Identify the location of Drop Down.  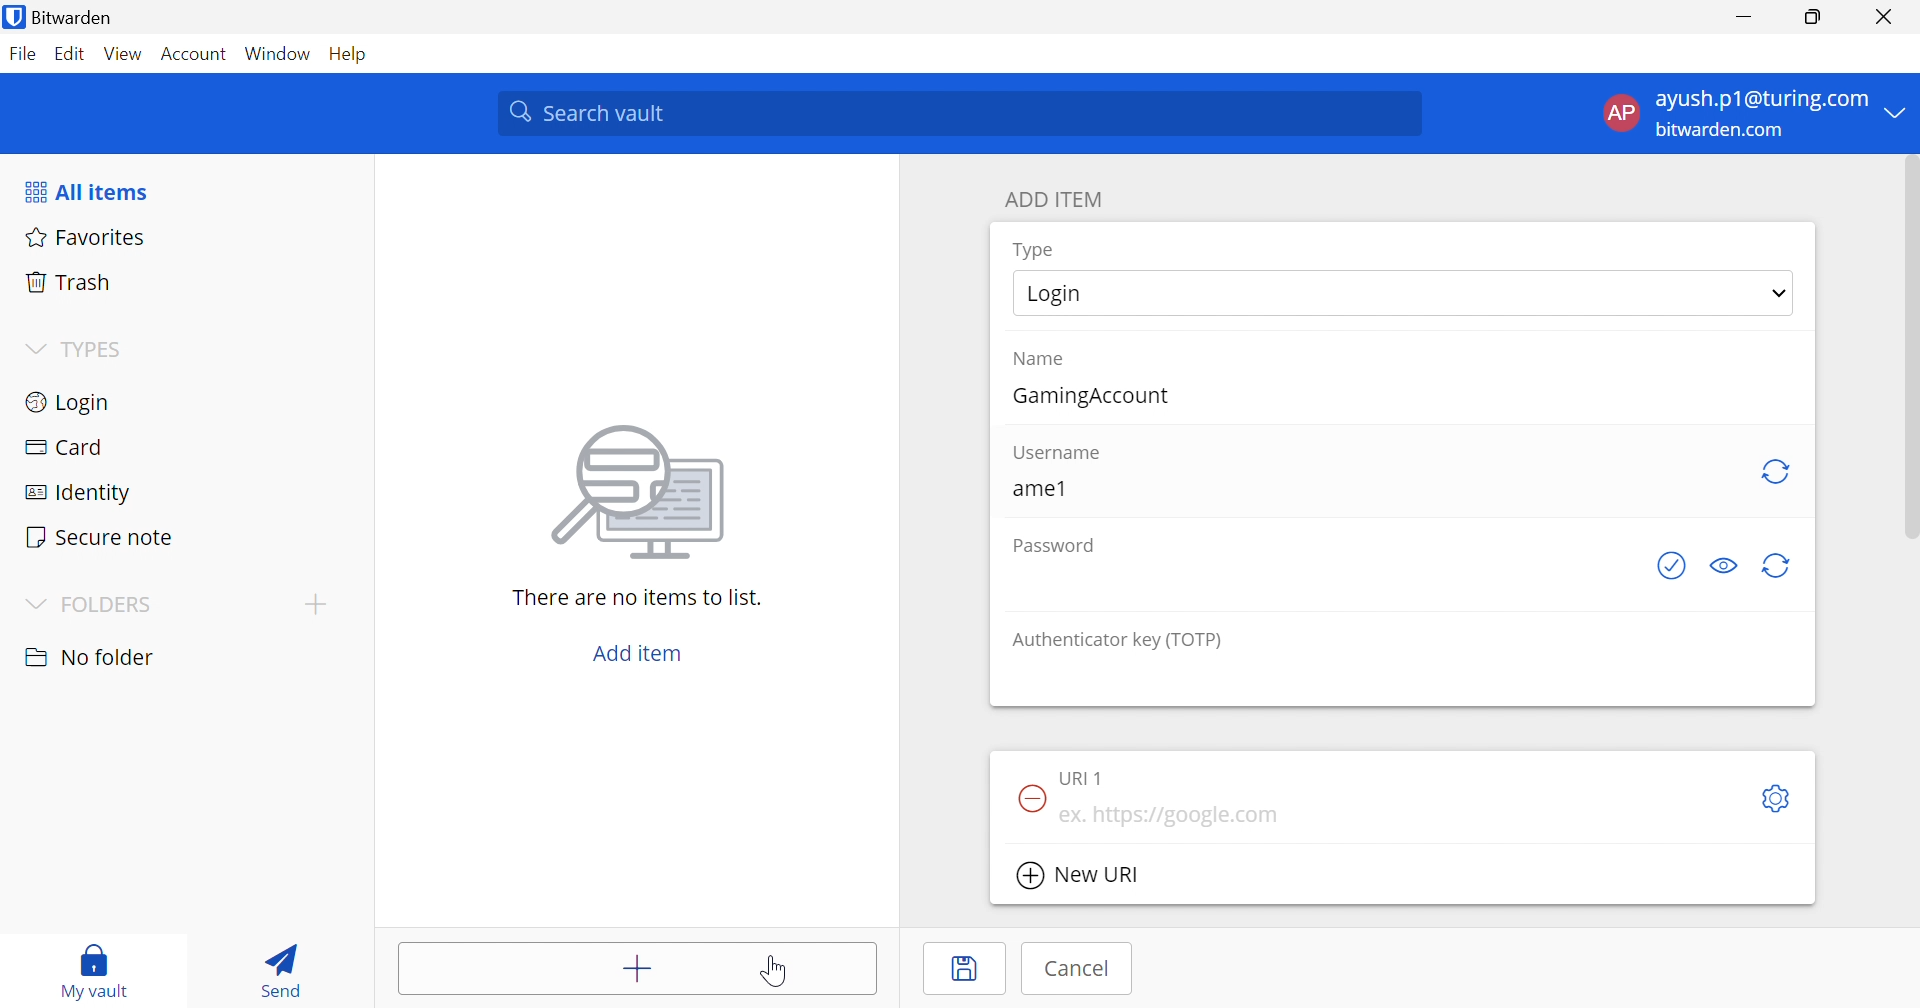
(34, 349).